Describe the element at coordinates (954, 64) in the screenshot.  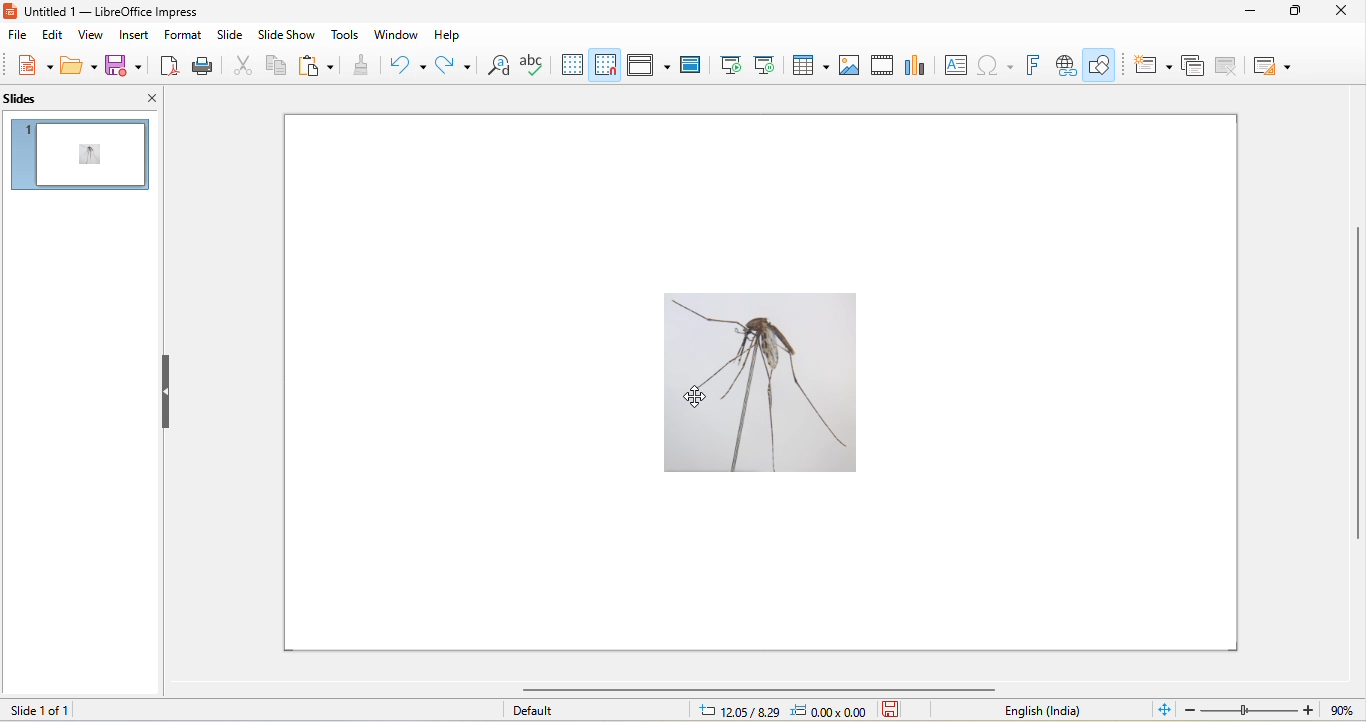
I see `textbox` at that location.